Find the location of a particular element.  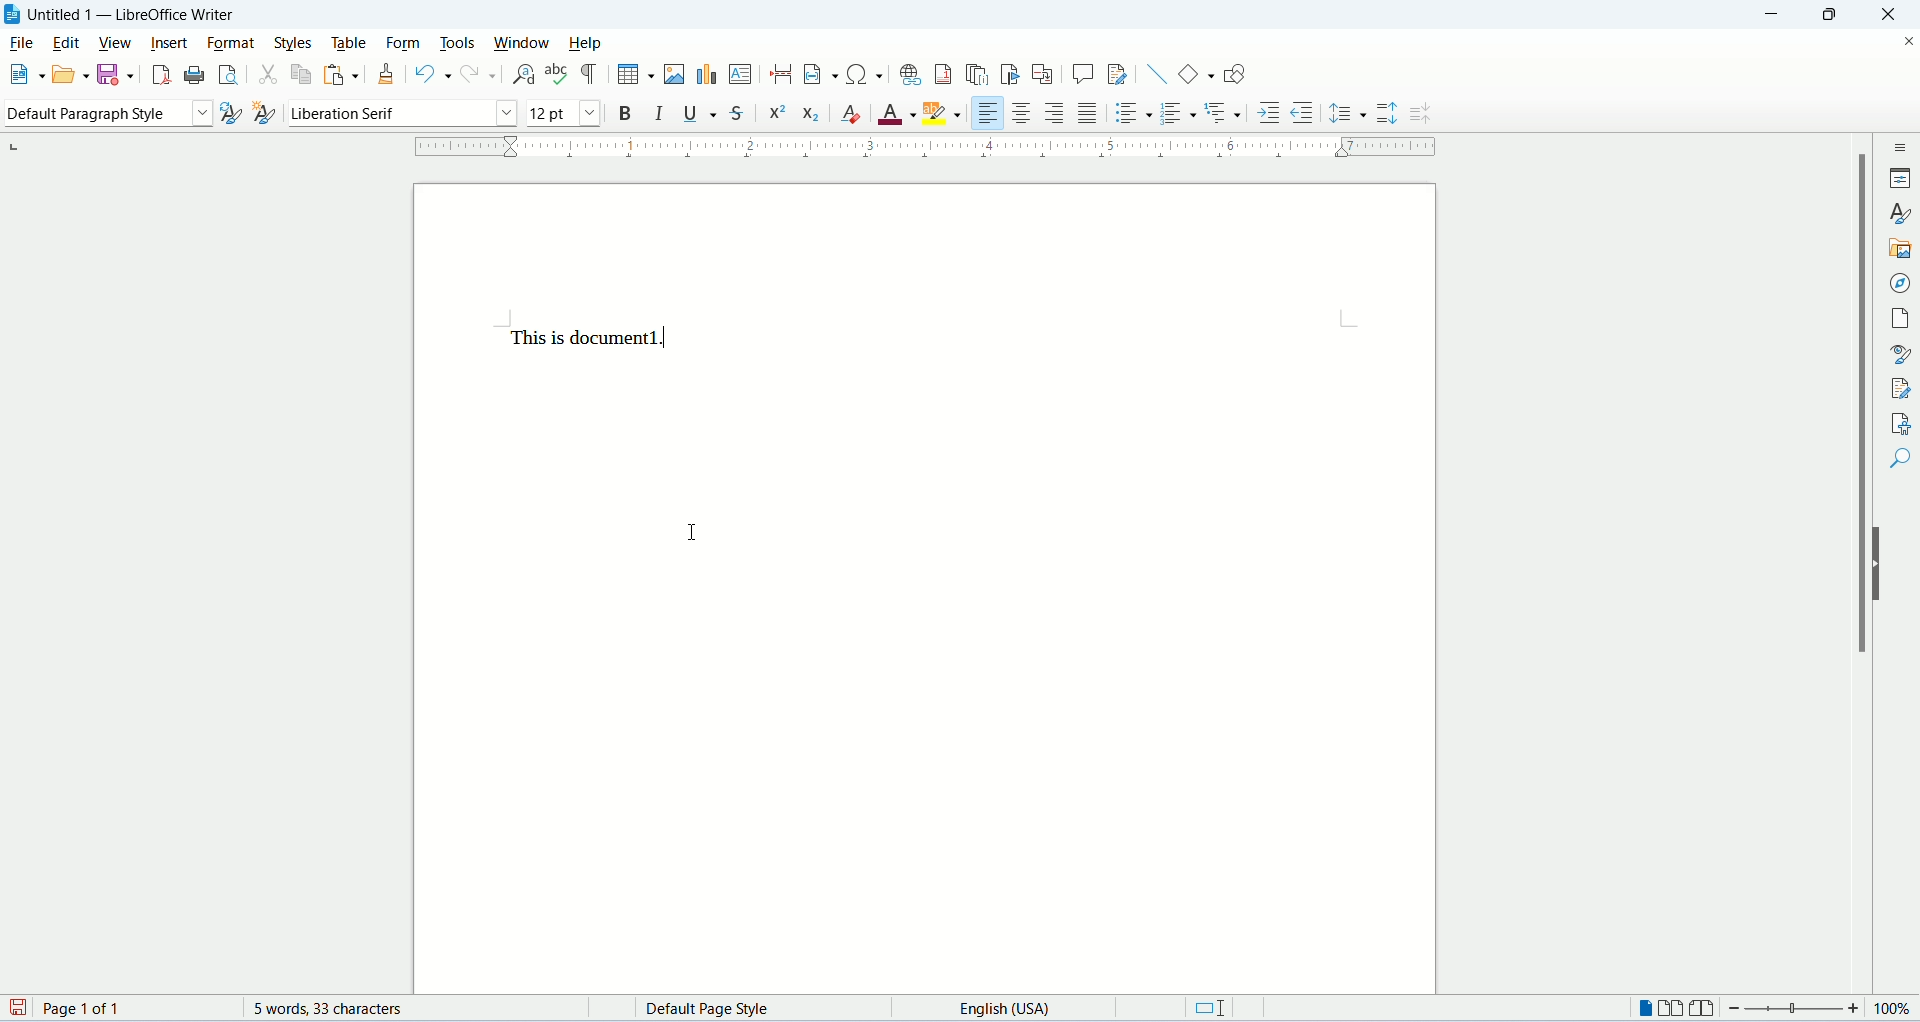

undo is located at coordinates (433, 78).